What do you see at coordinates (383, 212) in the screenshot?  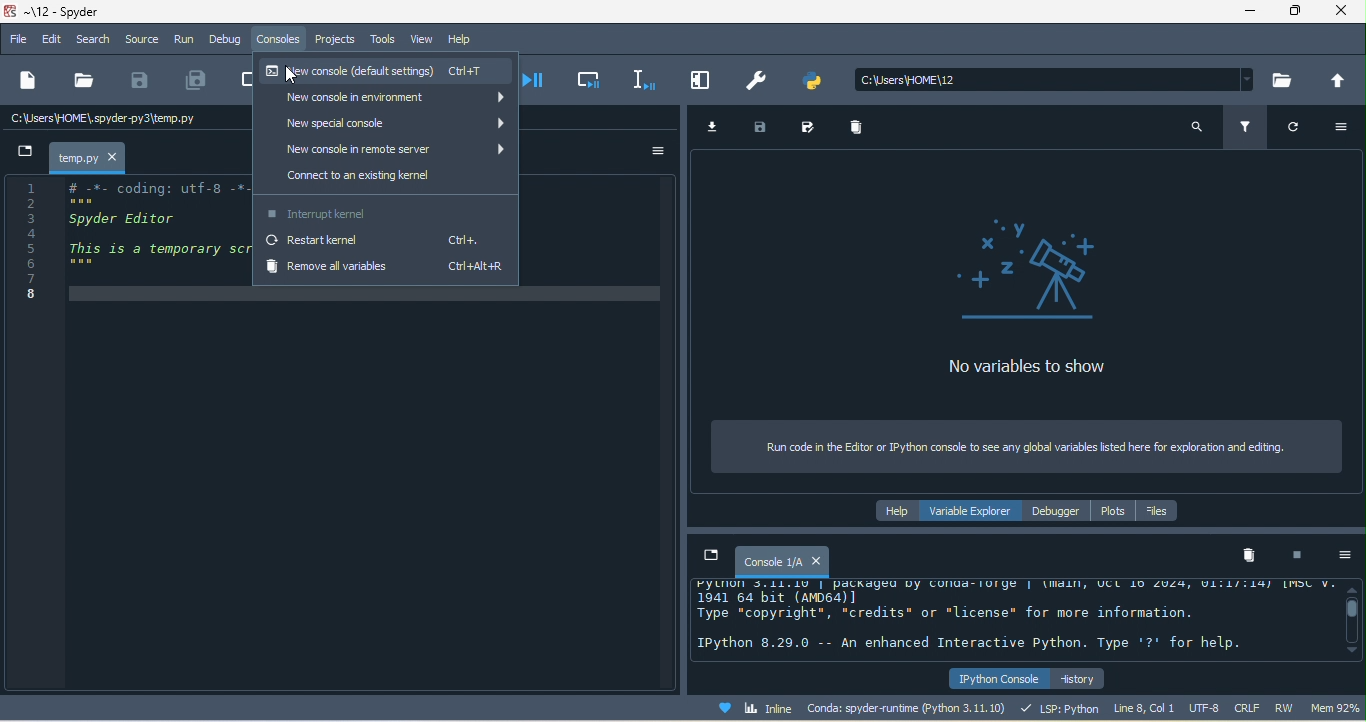 I see `interrupt kenel` at bounding box center [383, 212].